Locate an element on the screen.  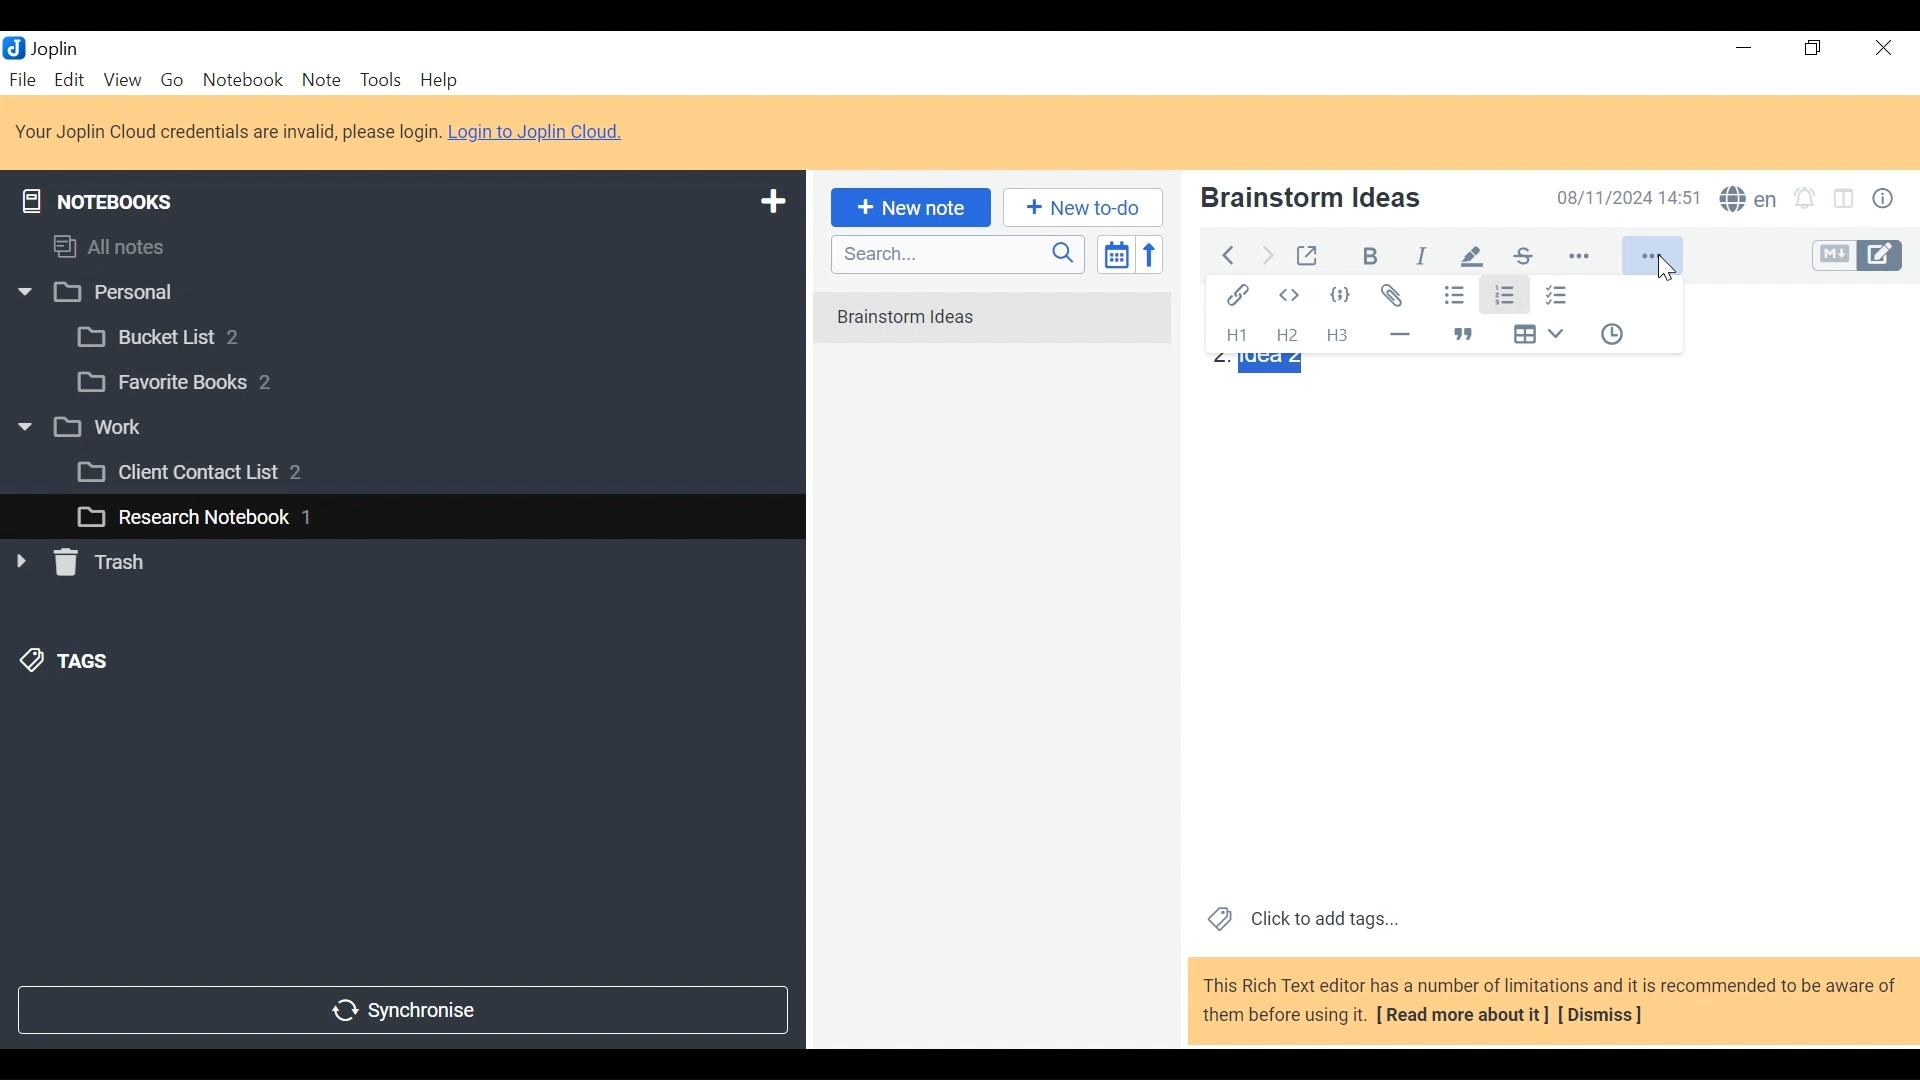
Bold is located at coordinates (1361, 253).